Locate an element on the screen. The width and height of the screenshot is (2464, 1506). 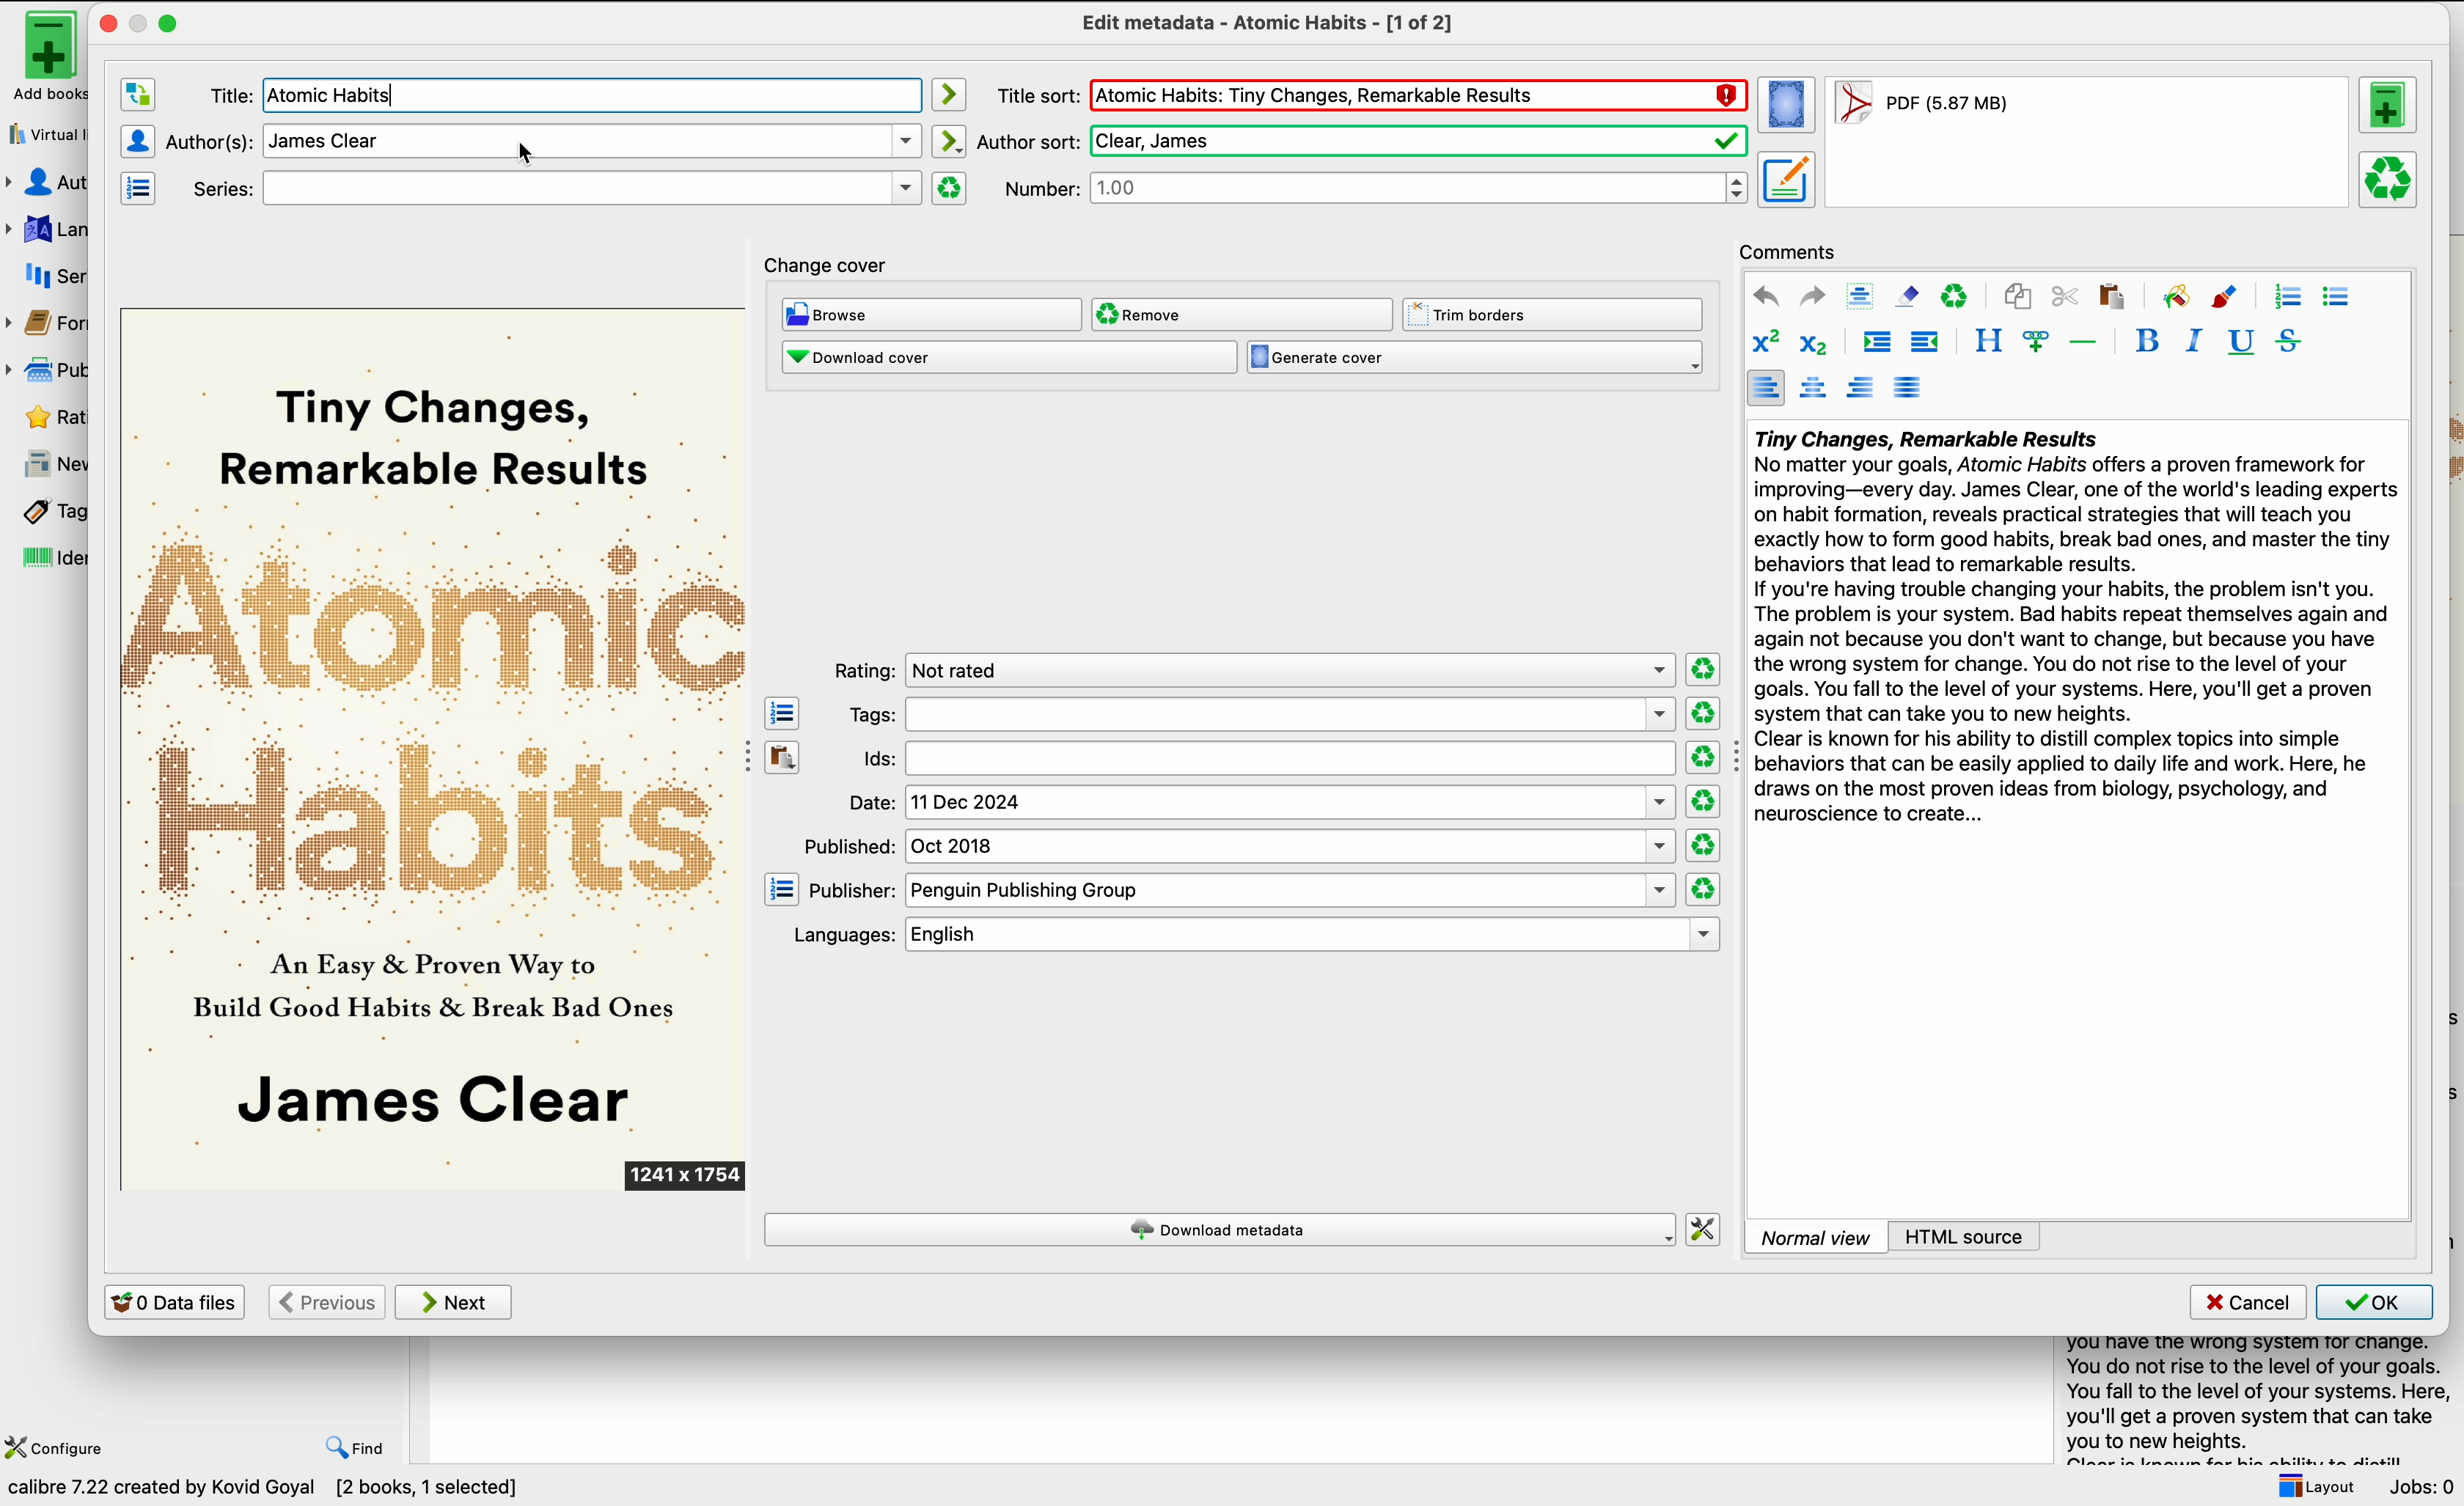
layout is located at coordinates (2314, 1486).